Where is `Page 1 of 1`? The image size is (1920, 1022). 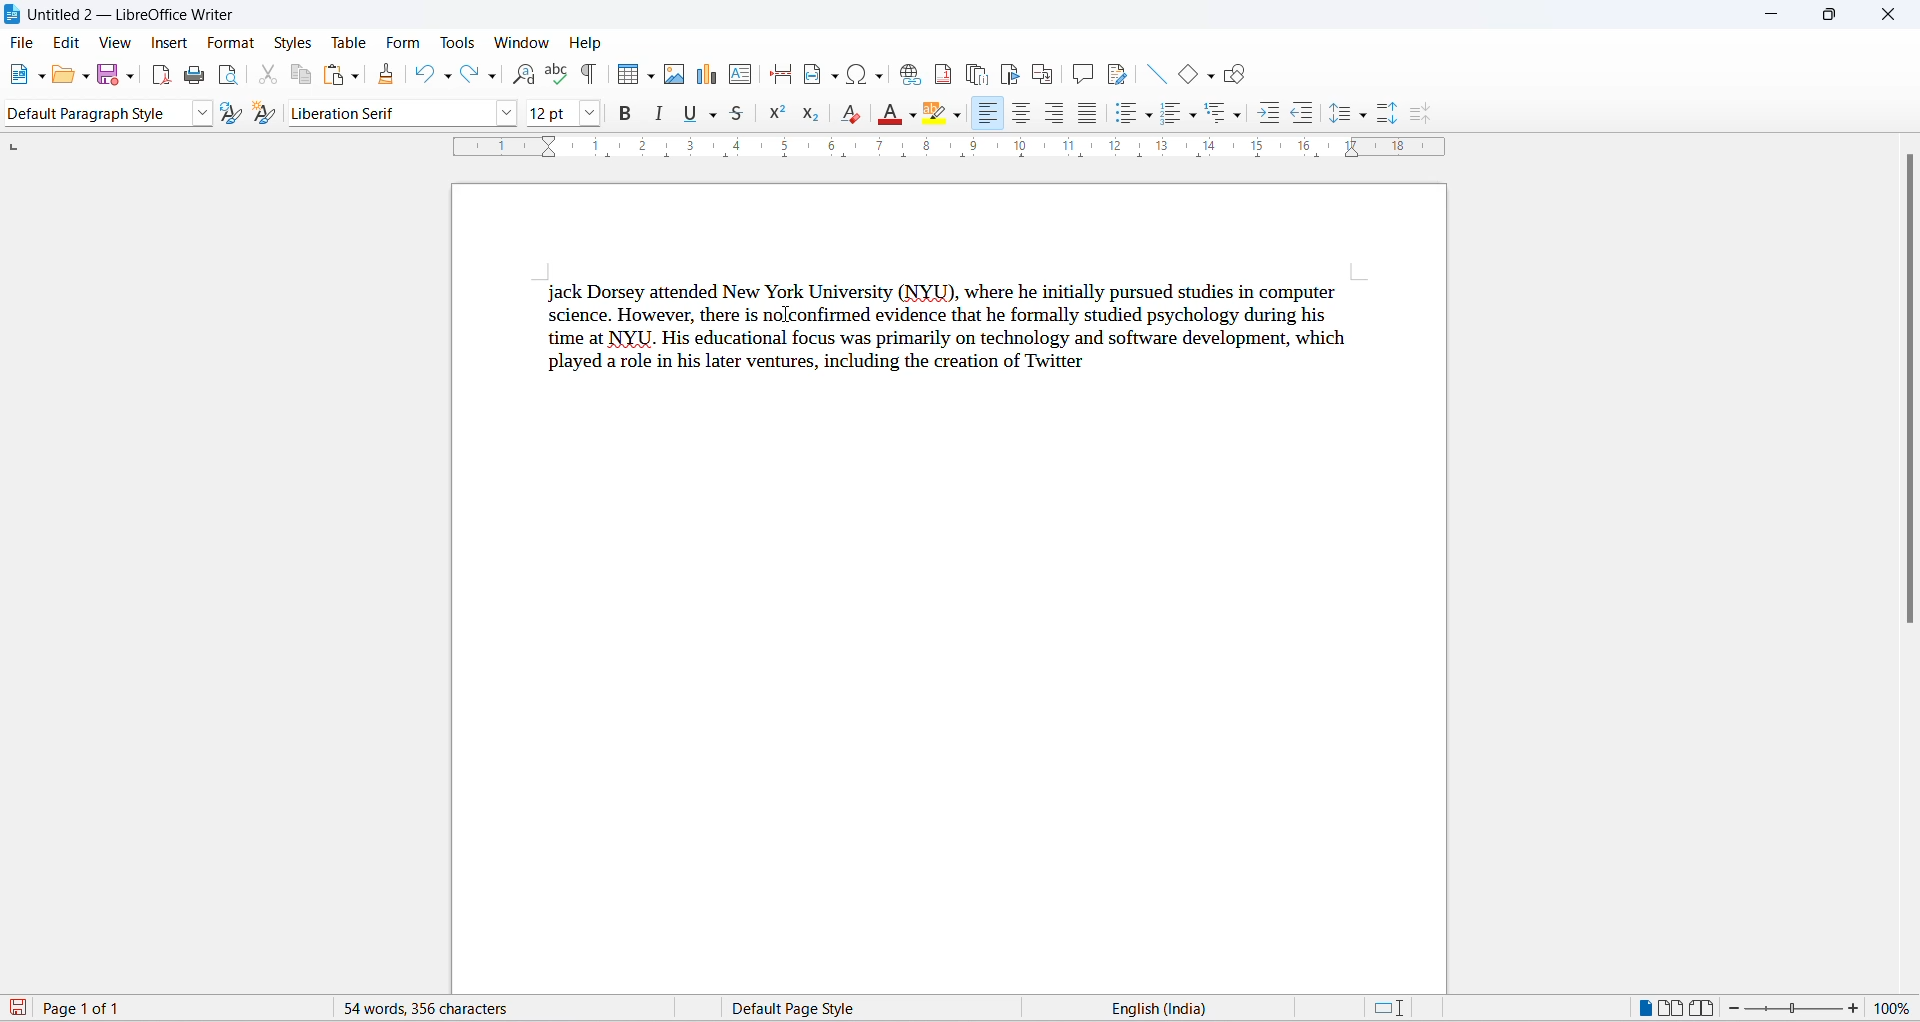
Page 1 of 1 is located at coordinates (73, 1008).